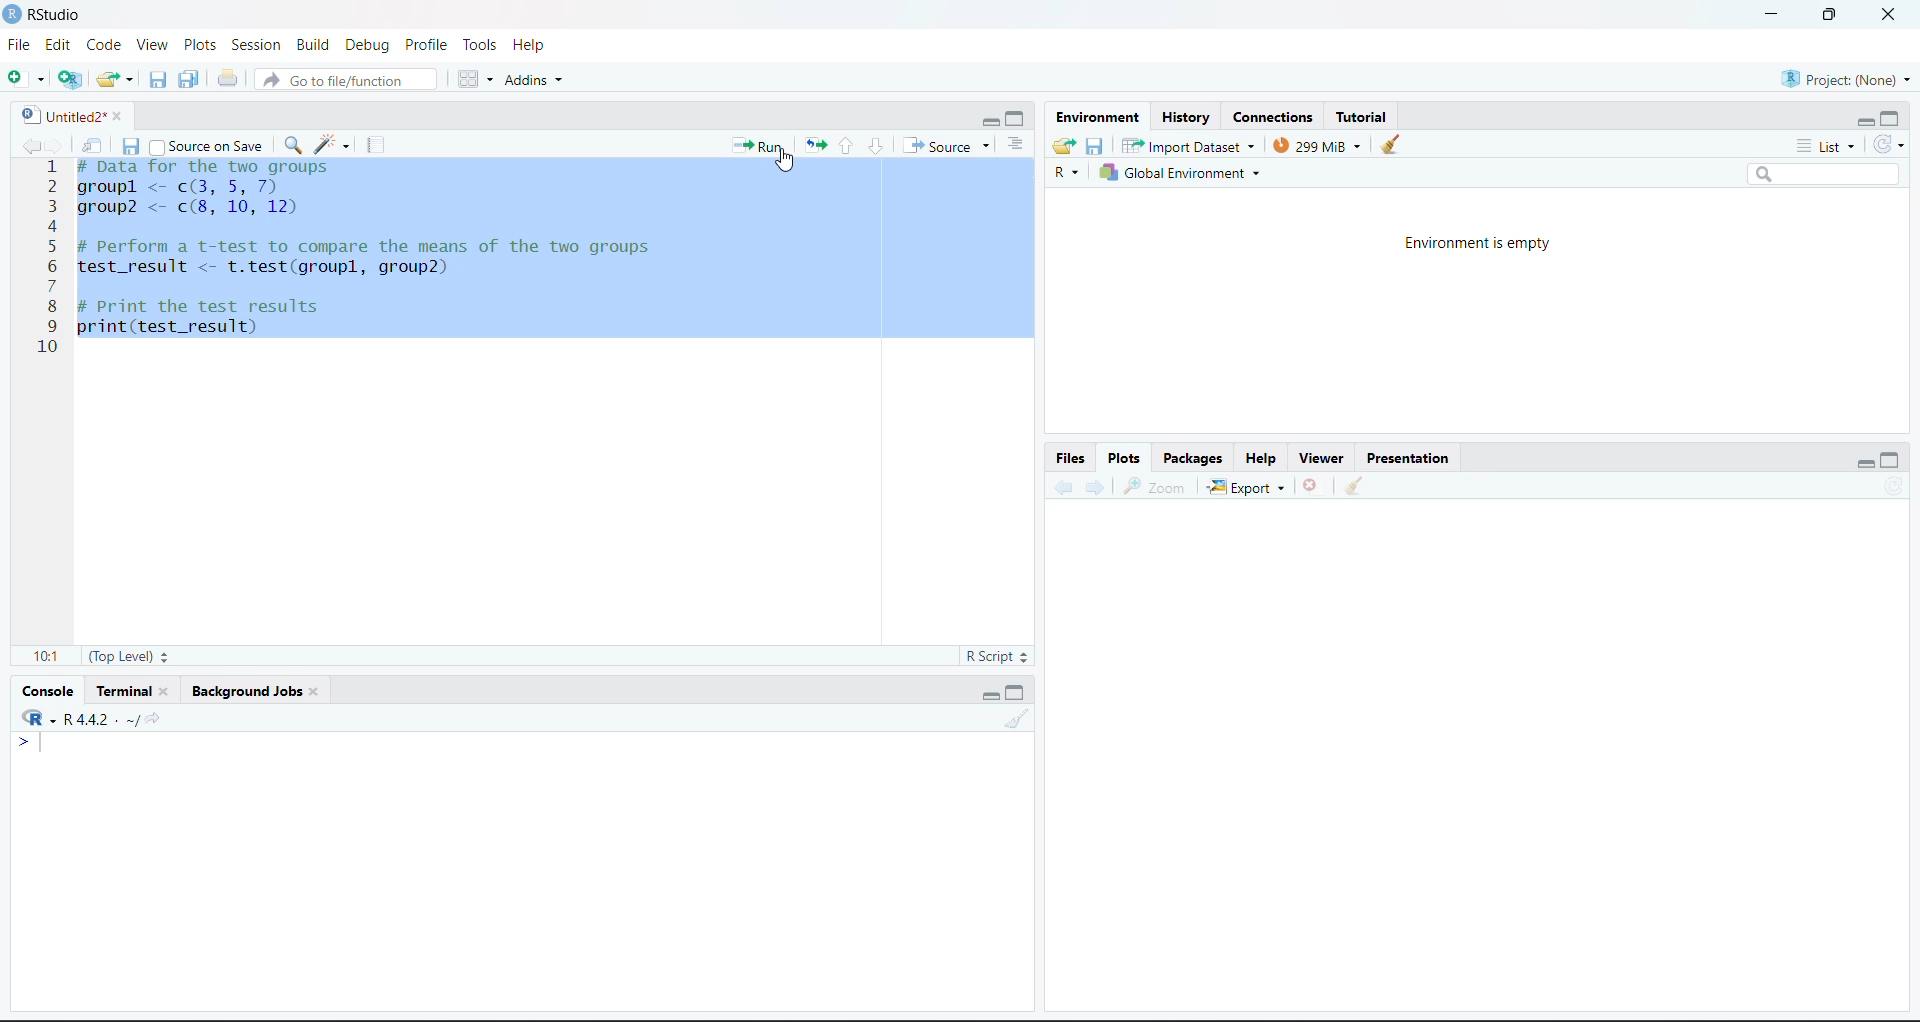  What do you see at coordinates (1178, 172) in the screenshot?
I see `Global Environment` at bounding box center [1178, 172].